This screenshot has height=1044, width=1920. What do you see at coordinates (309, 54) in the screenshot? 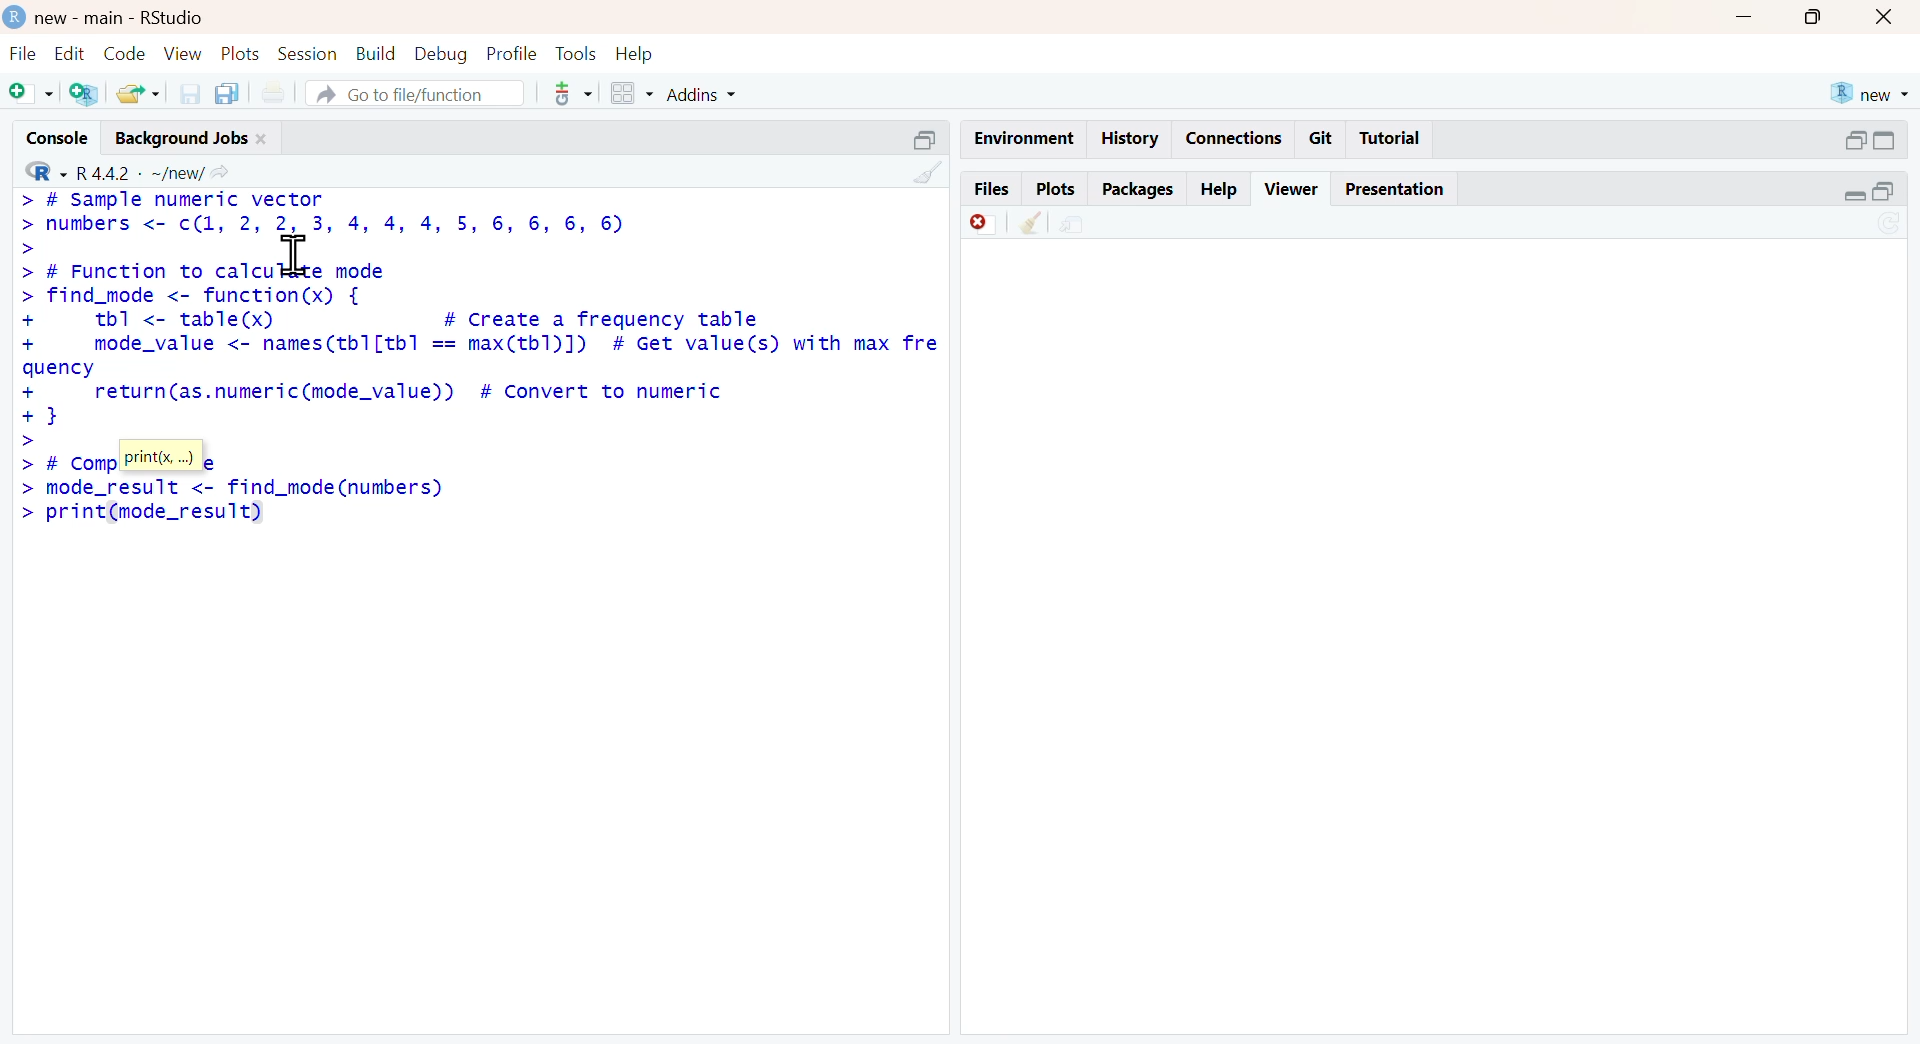
I see `session` at bounding box center [309, 54].